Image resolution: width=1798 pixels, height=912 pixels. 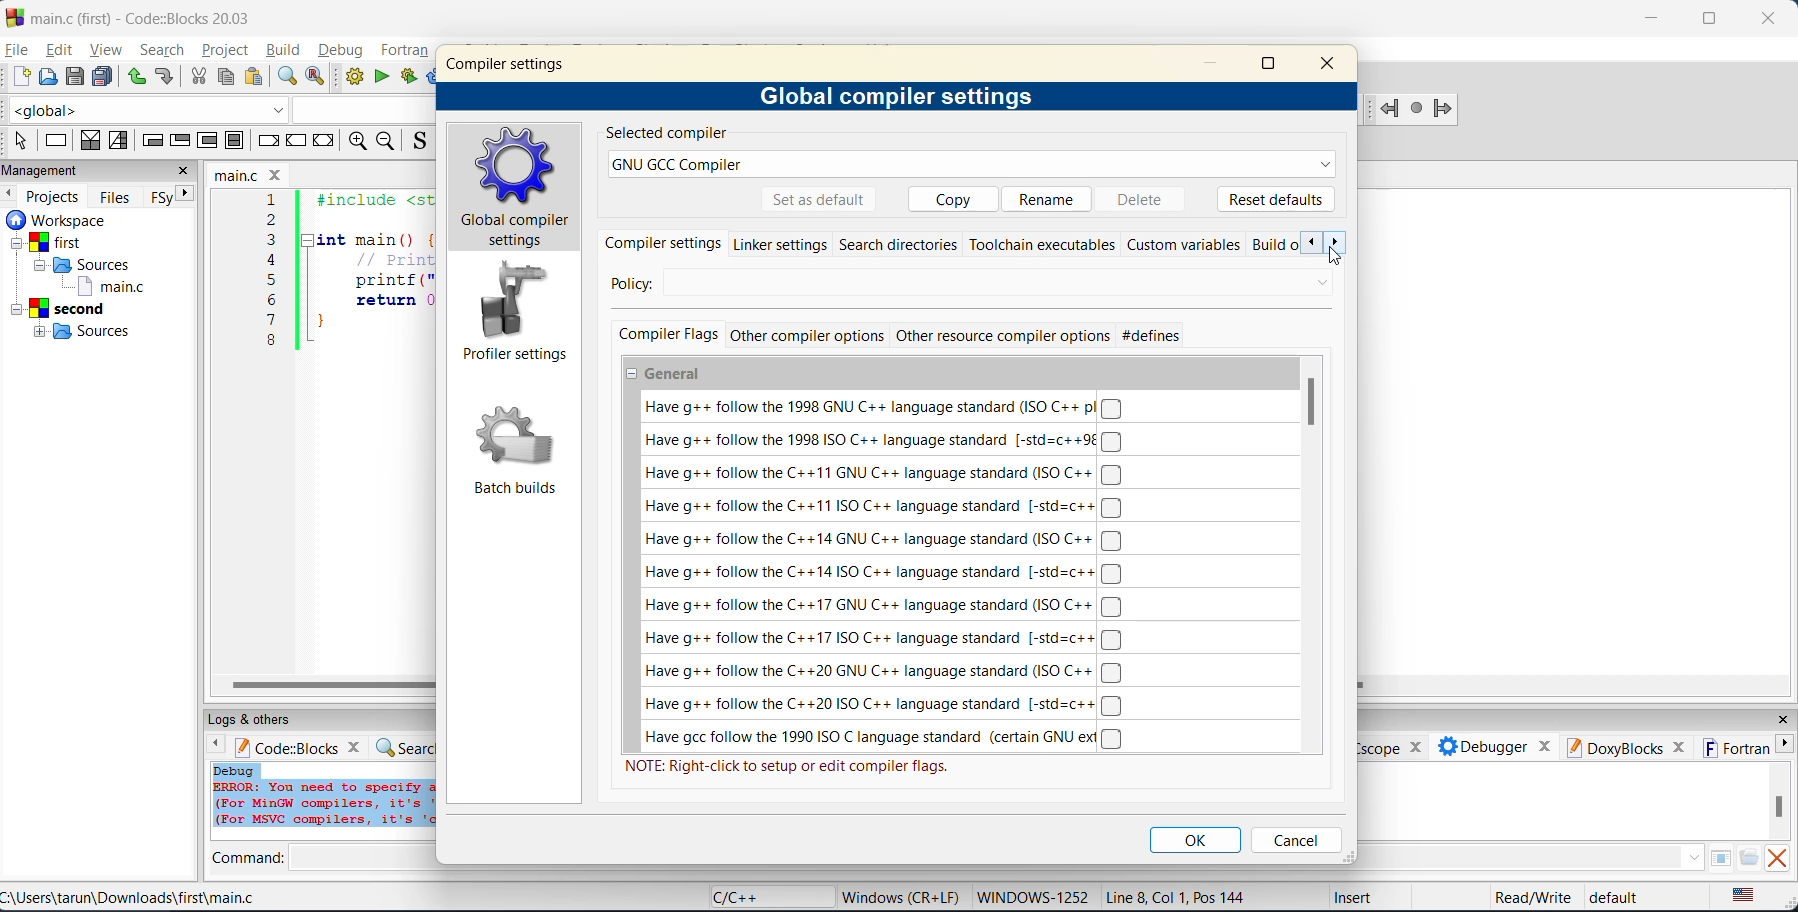 I want to click on cancel, so click(x=1295, y=840).